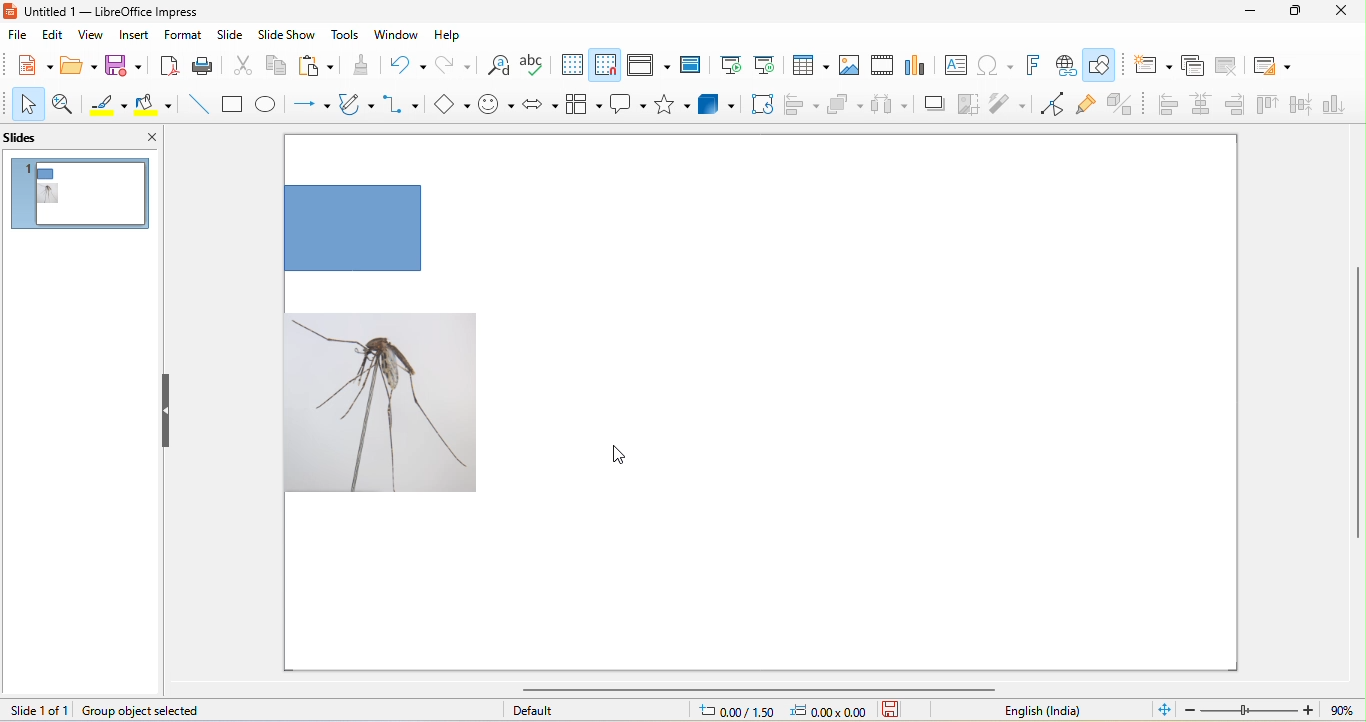  Describe the element at coordinates (1069, 65) in the screenshot. I see `hyperlink` at that location.